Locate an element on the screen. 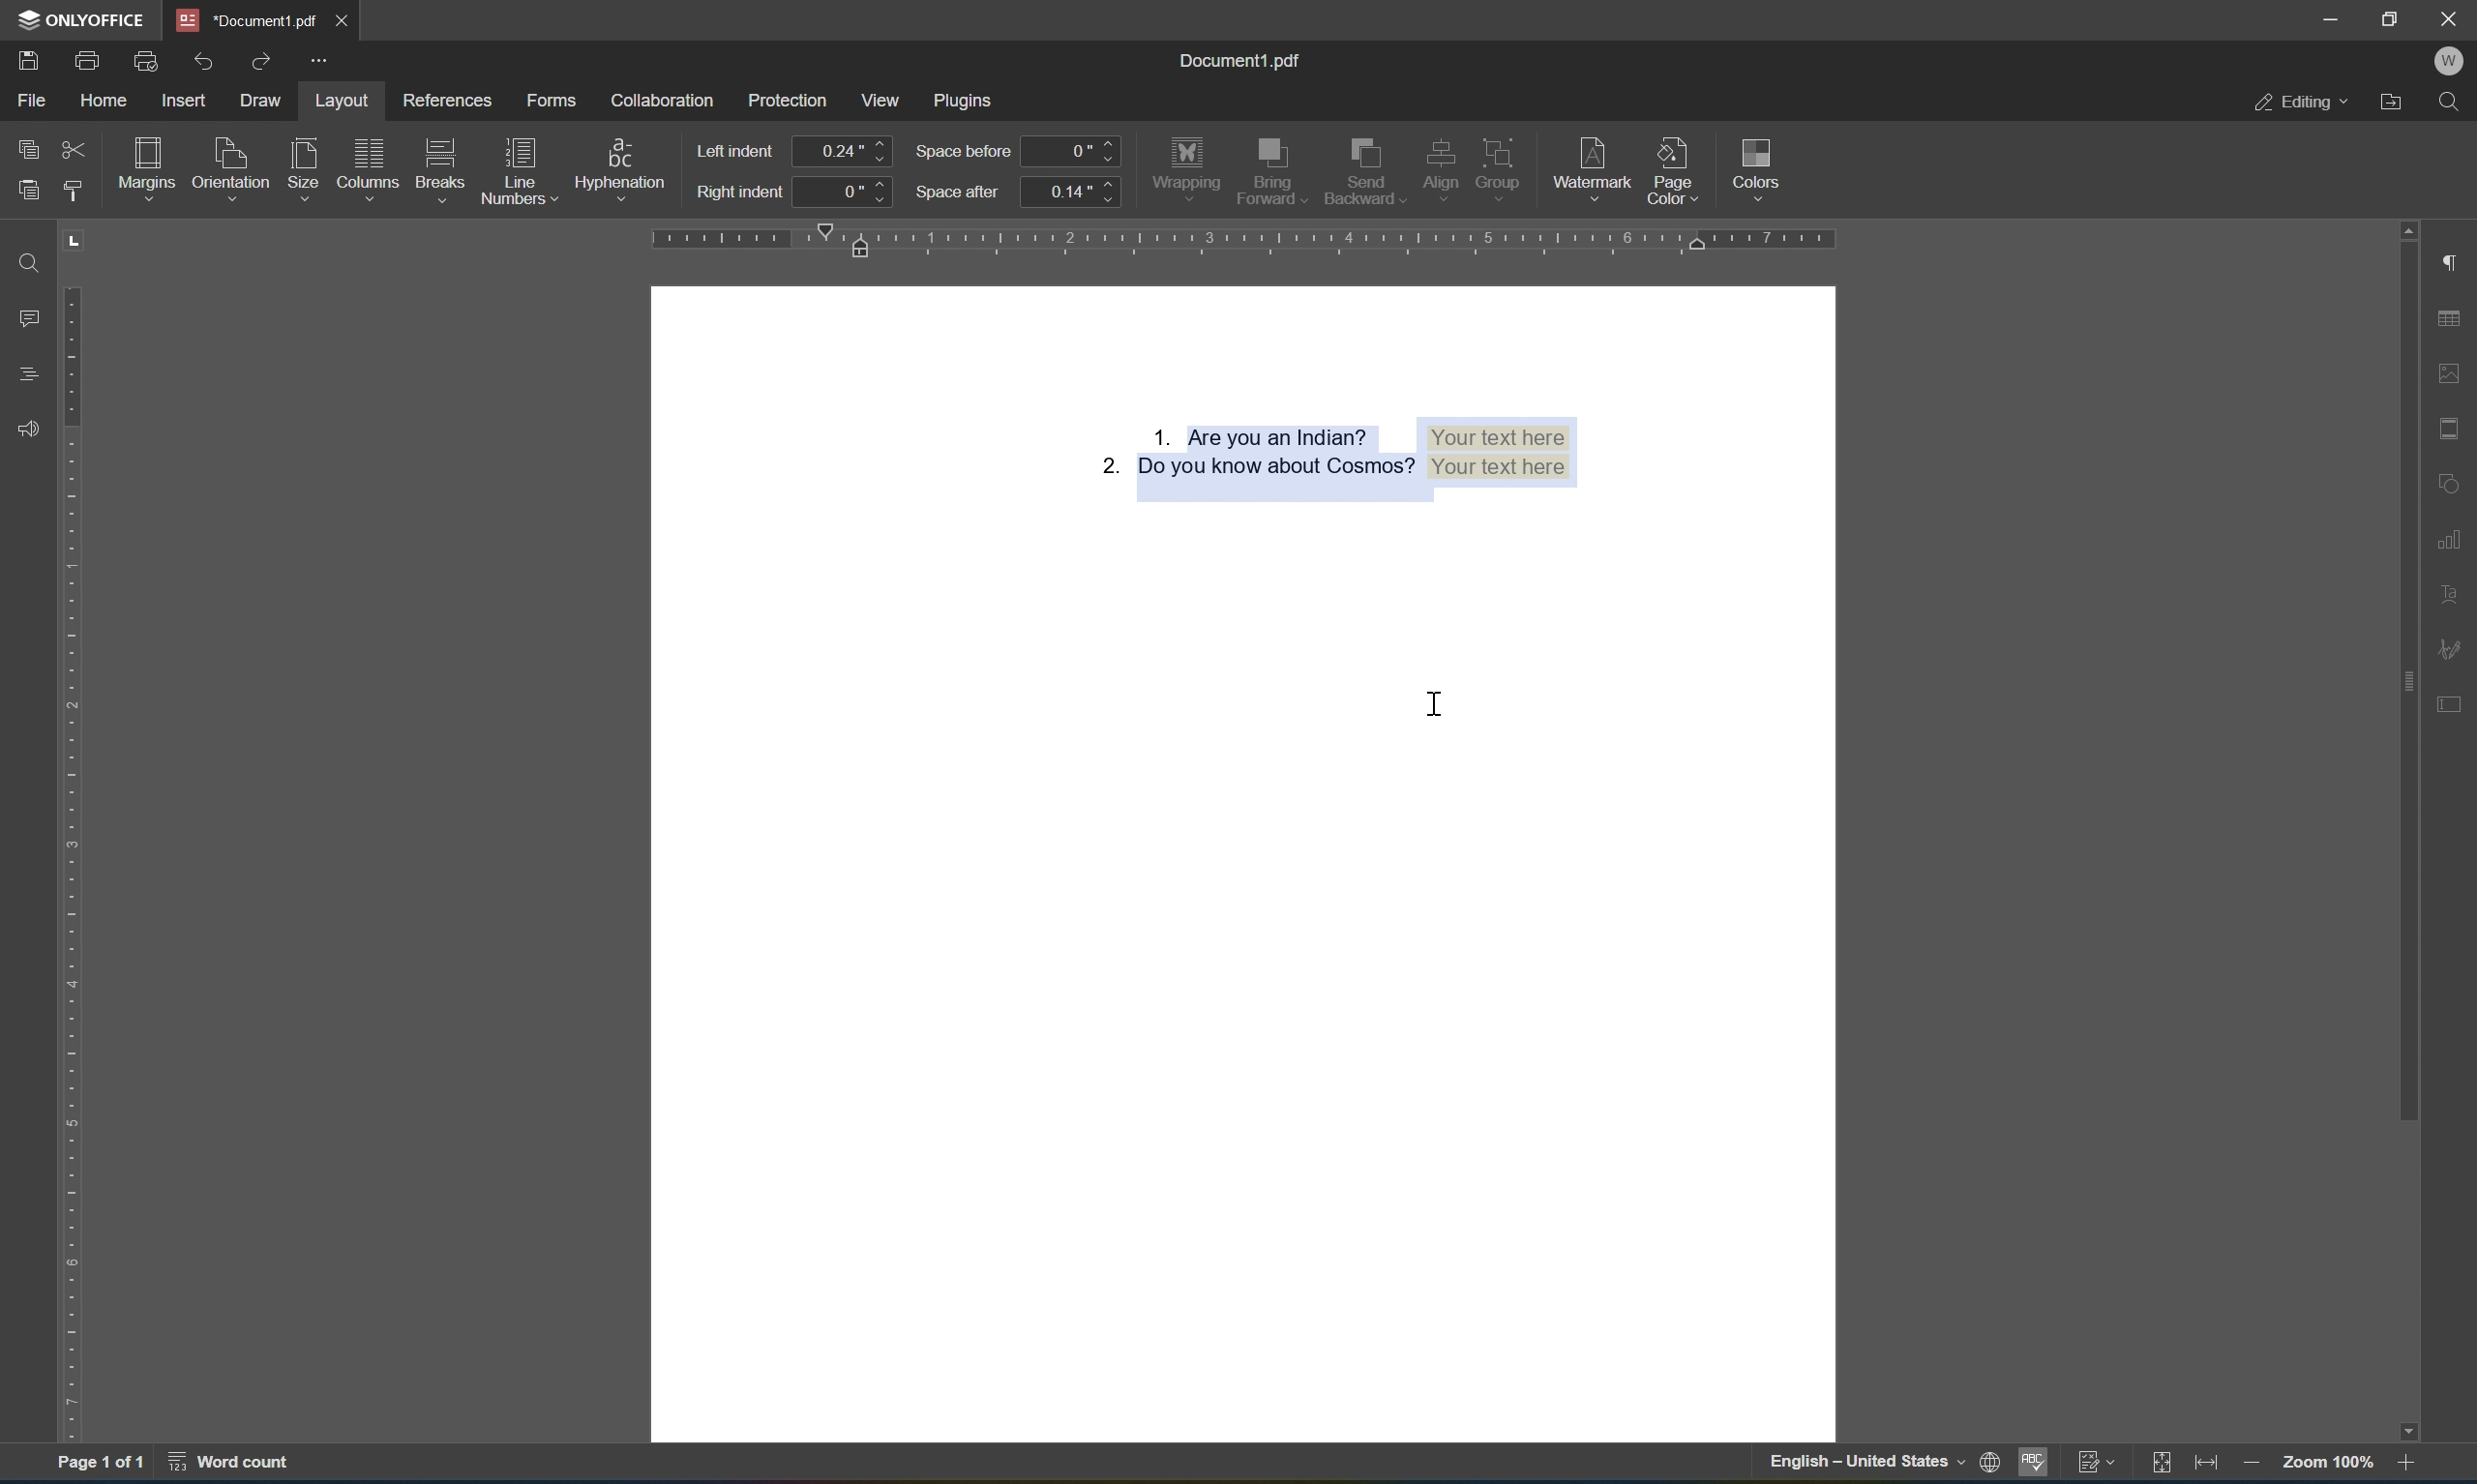 The image size is (2477, 1484). view is located at coordinates (884, 102).